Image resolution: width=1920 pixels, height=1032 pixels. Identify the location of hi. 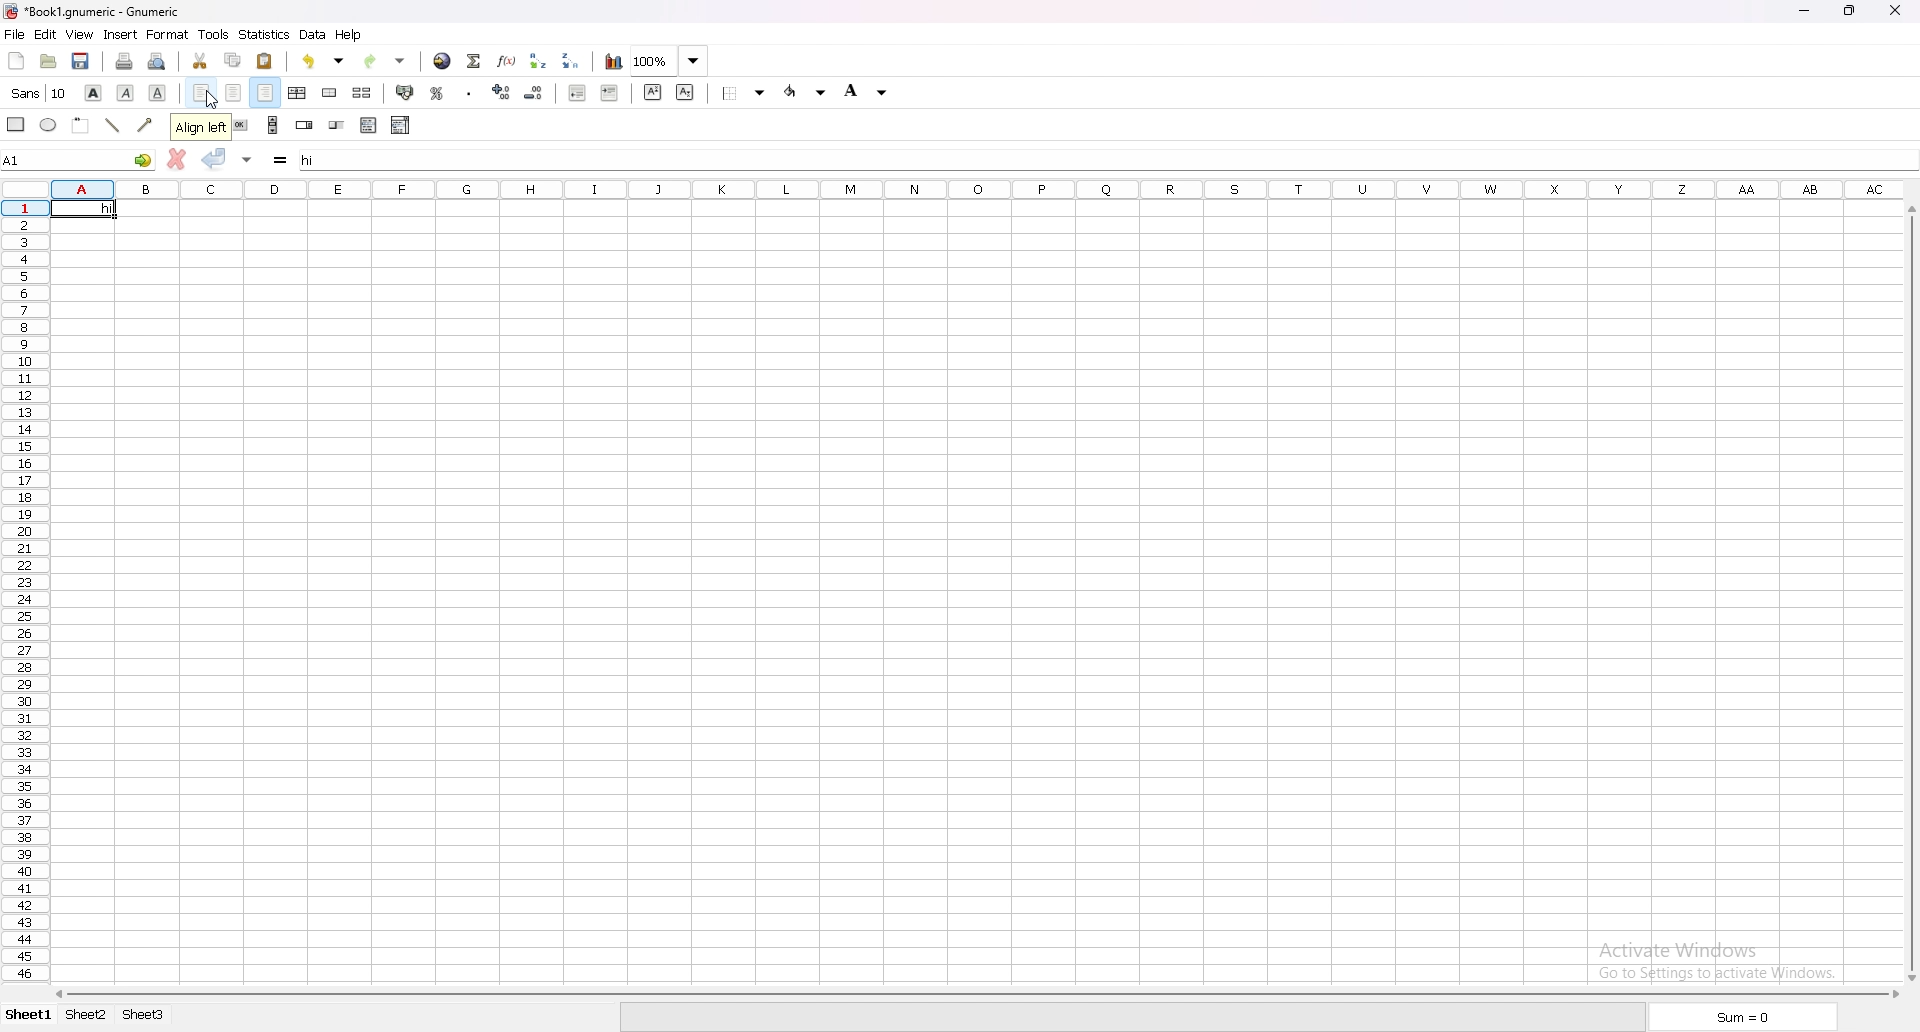
(83, 208).